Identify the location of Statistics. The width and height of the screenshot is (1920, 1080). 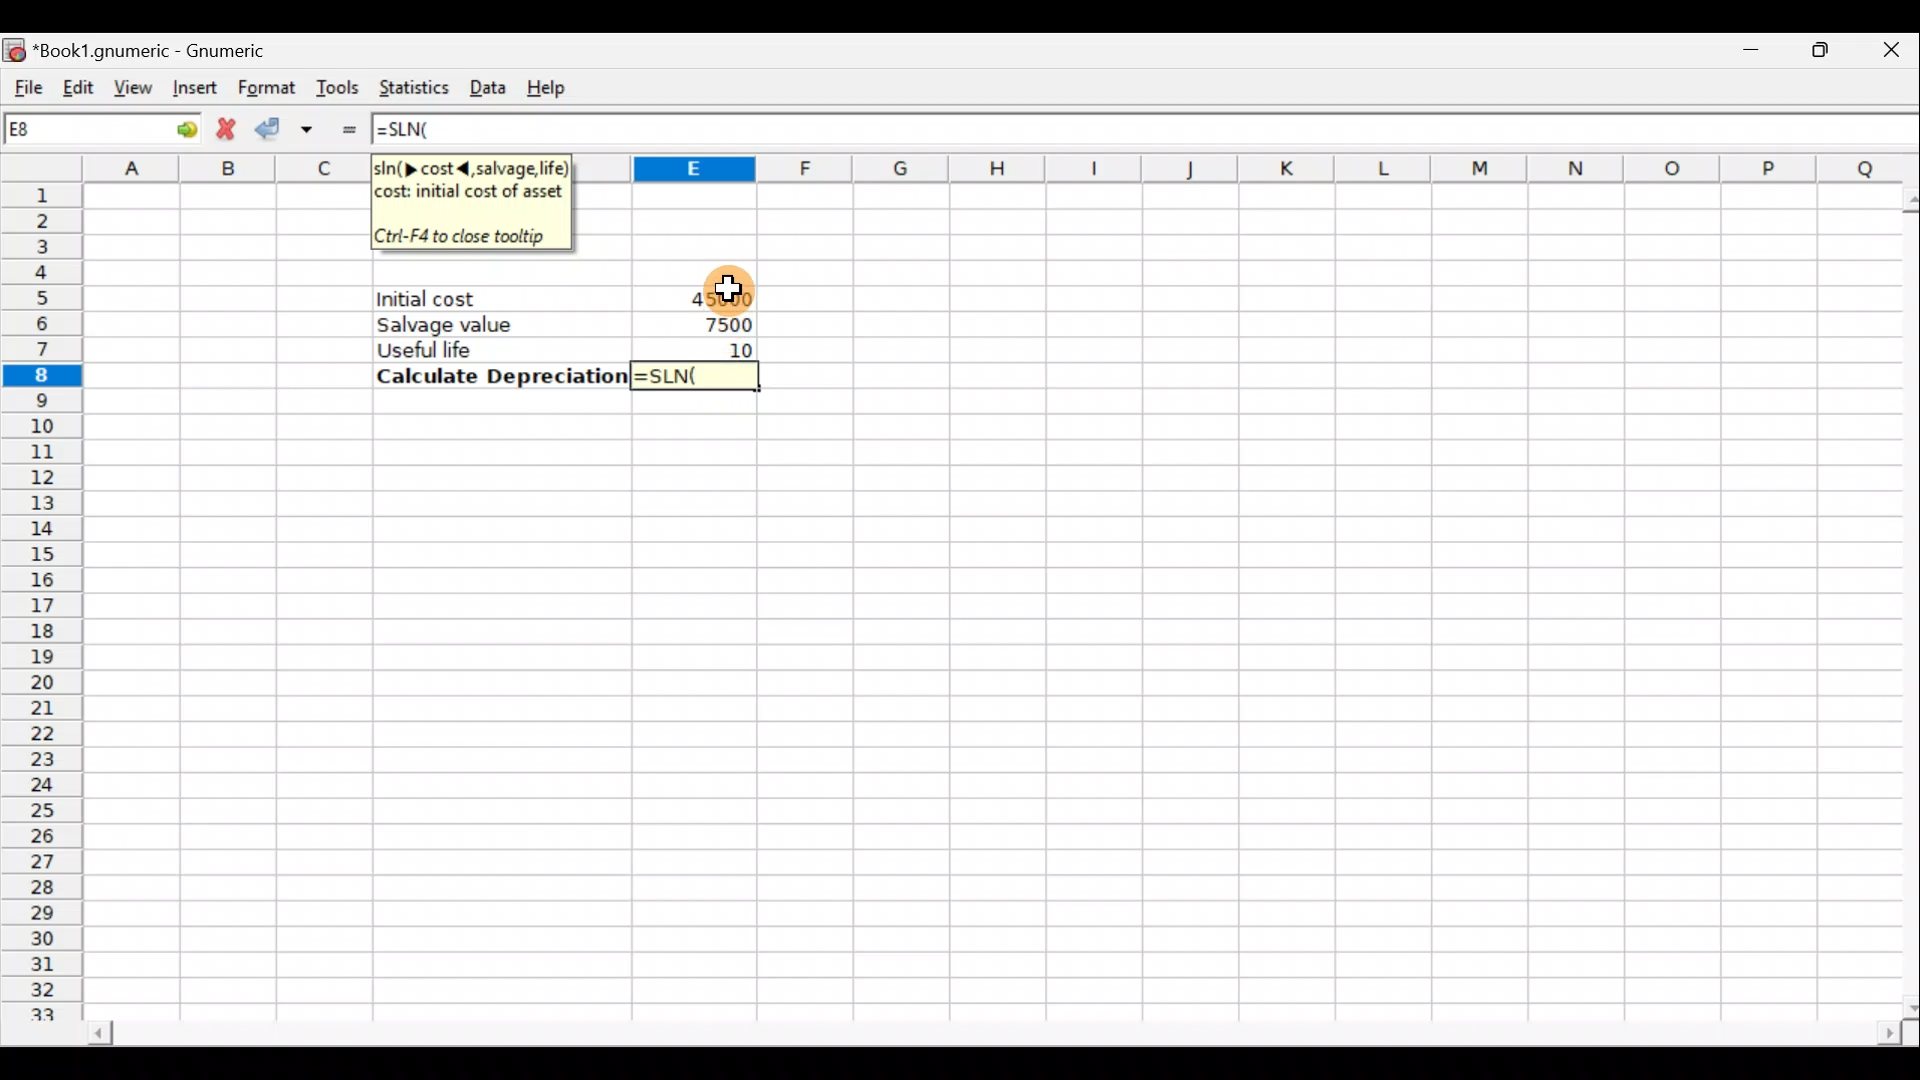
(413, 86).